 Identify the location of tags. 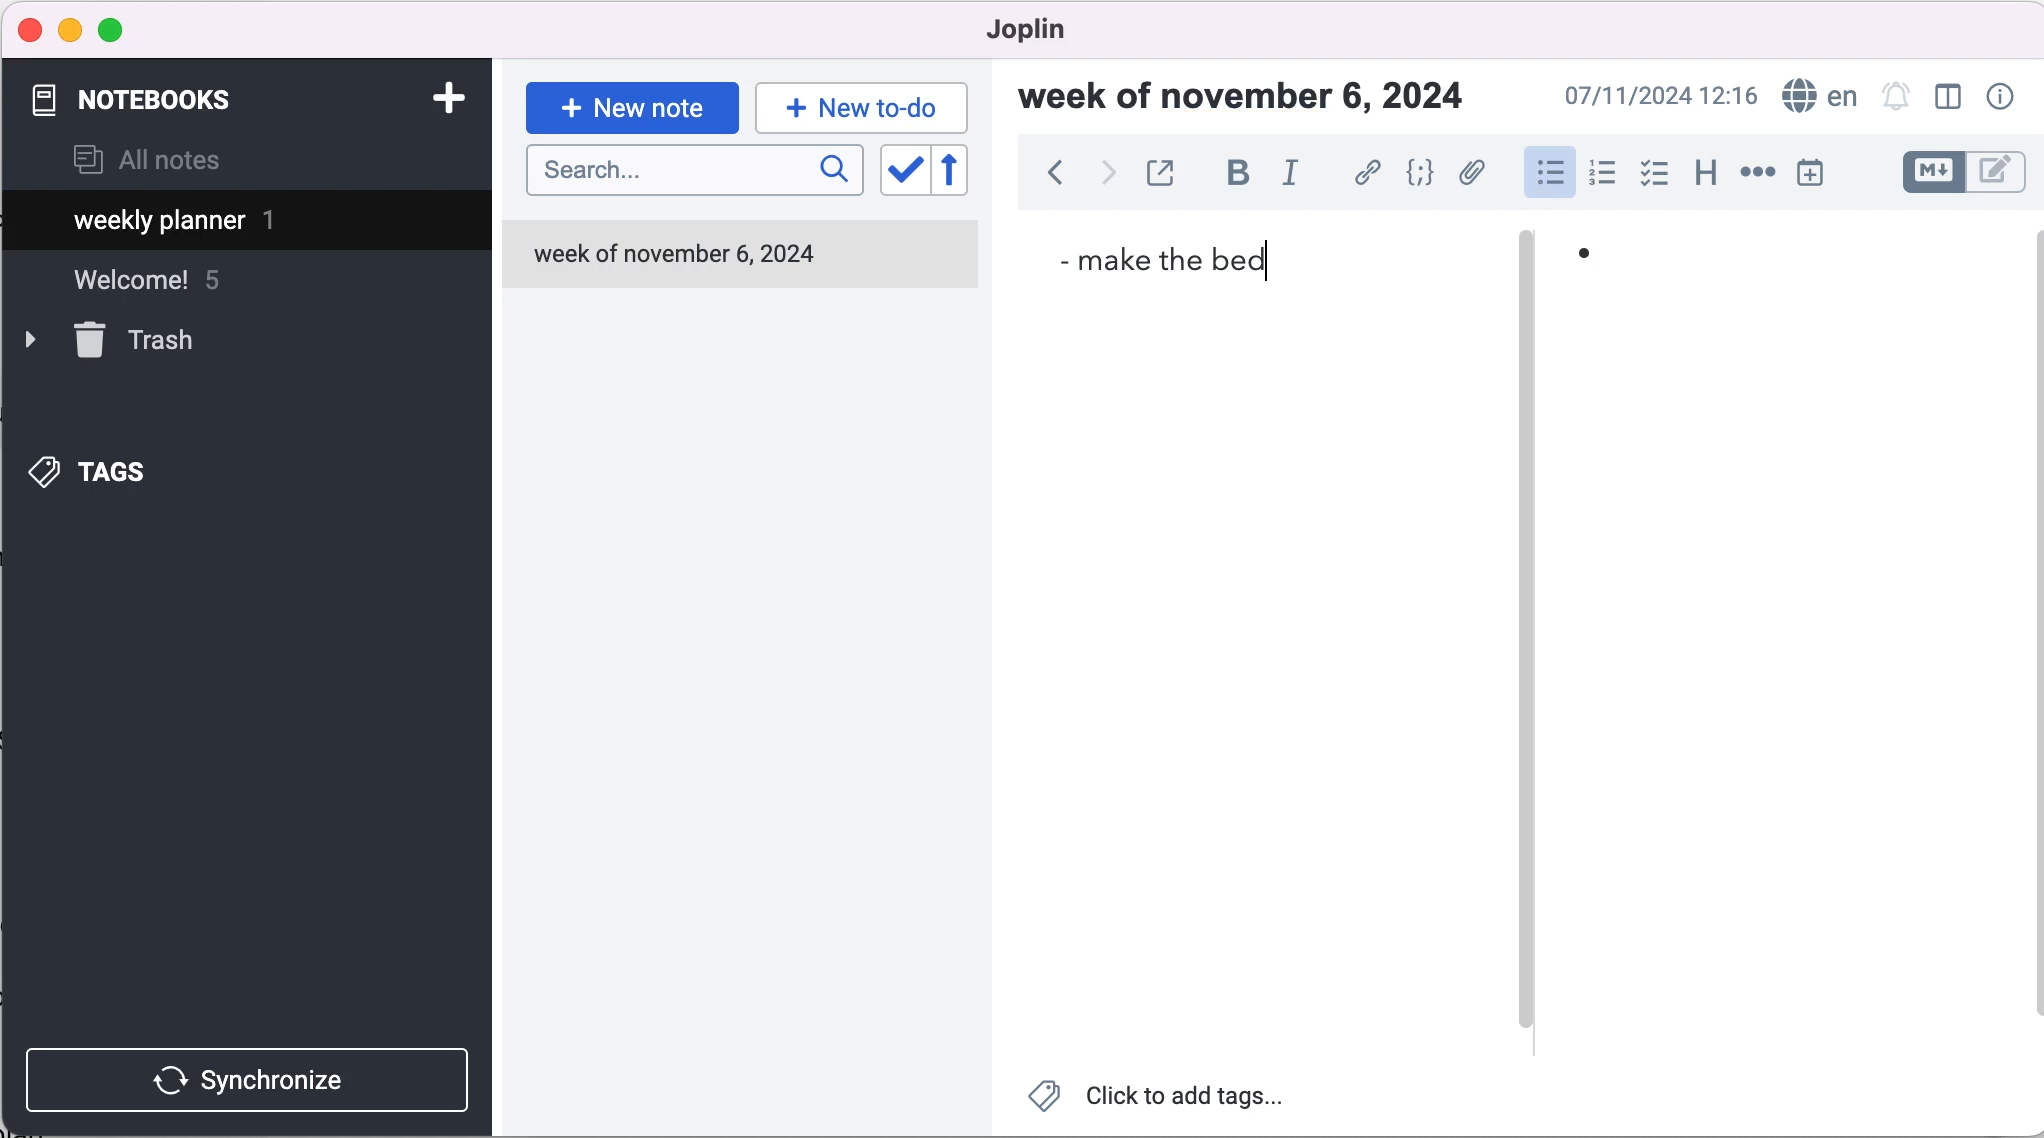
(121, 467).